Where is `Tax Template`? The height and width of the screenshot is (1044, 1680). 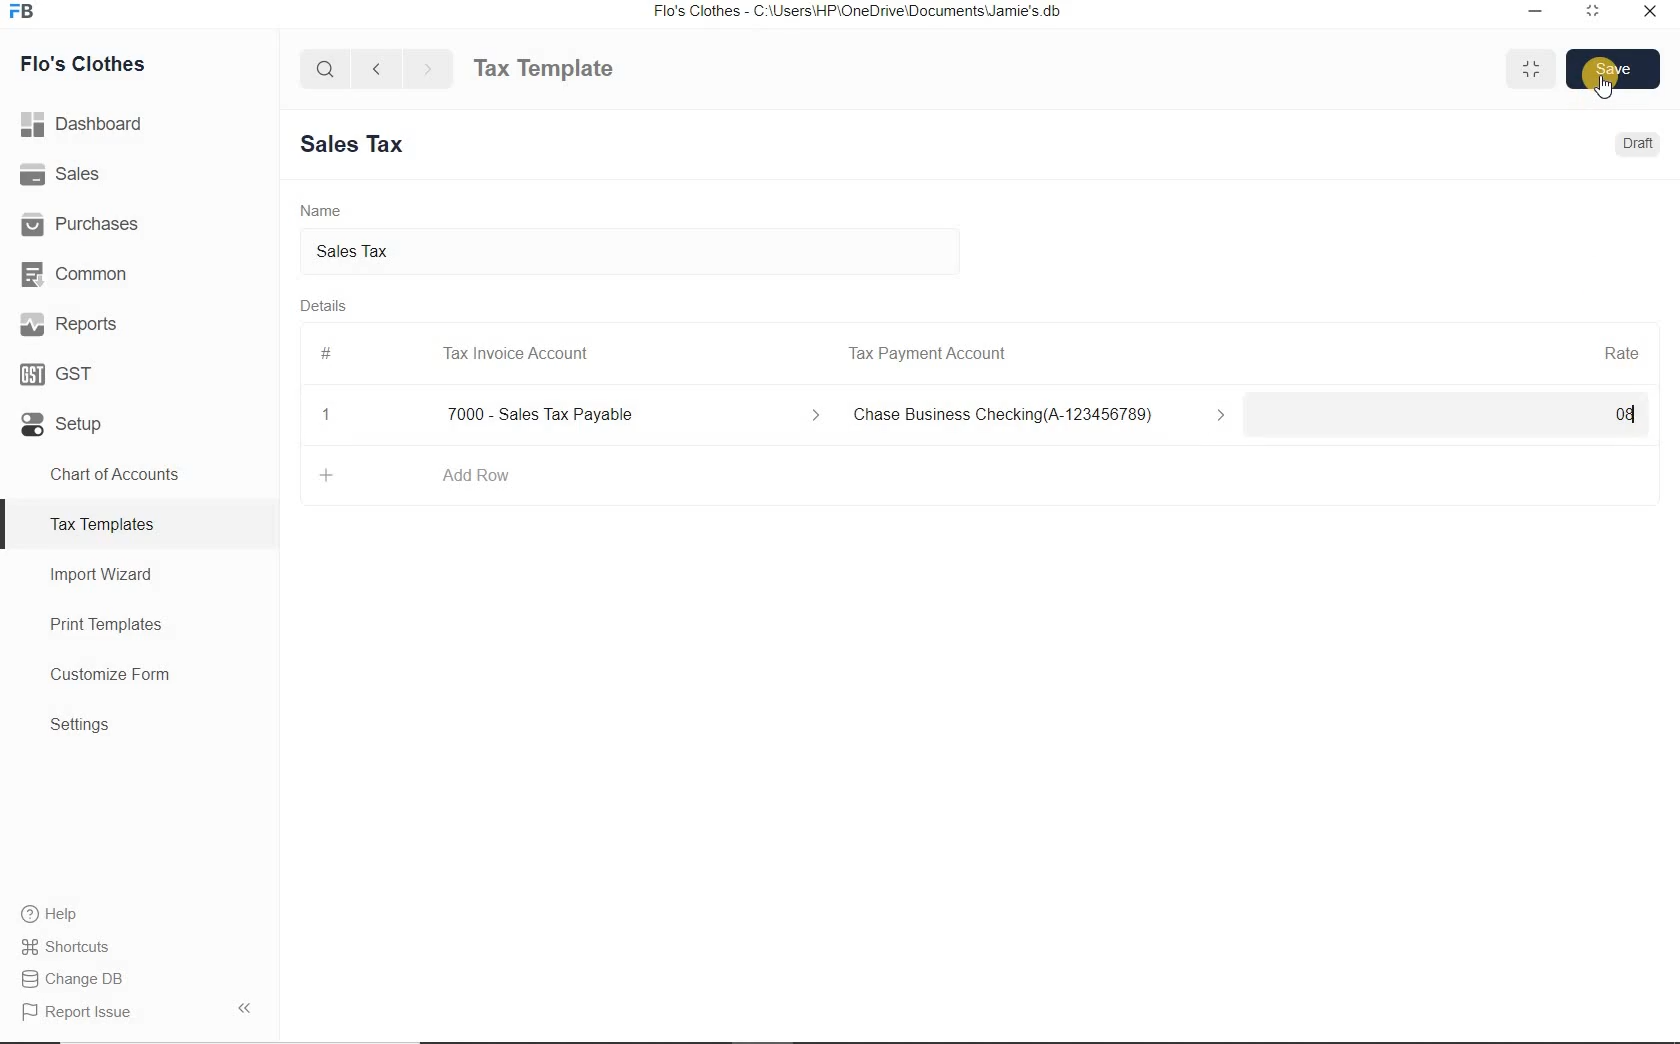 Tax Template is located at coordinates (543, 68).